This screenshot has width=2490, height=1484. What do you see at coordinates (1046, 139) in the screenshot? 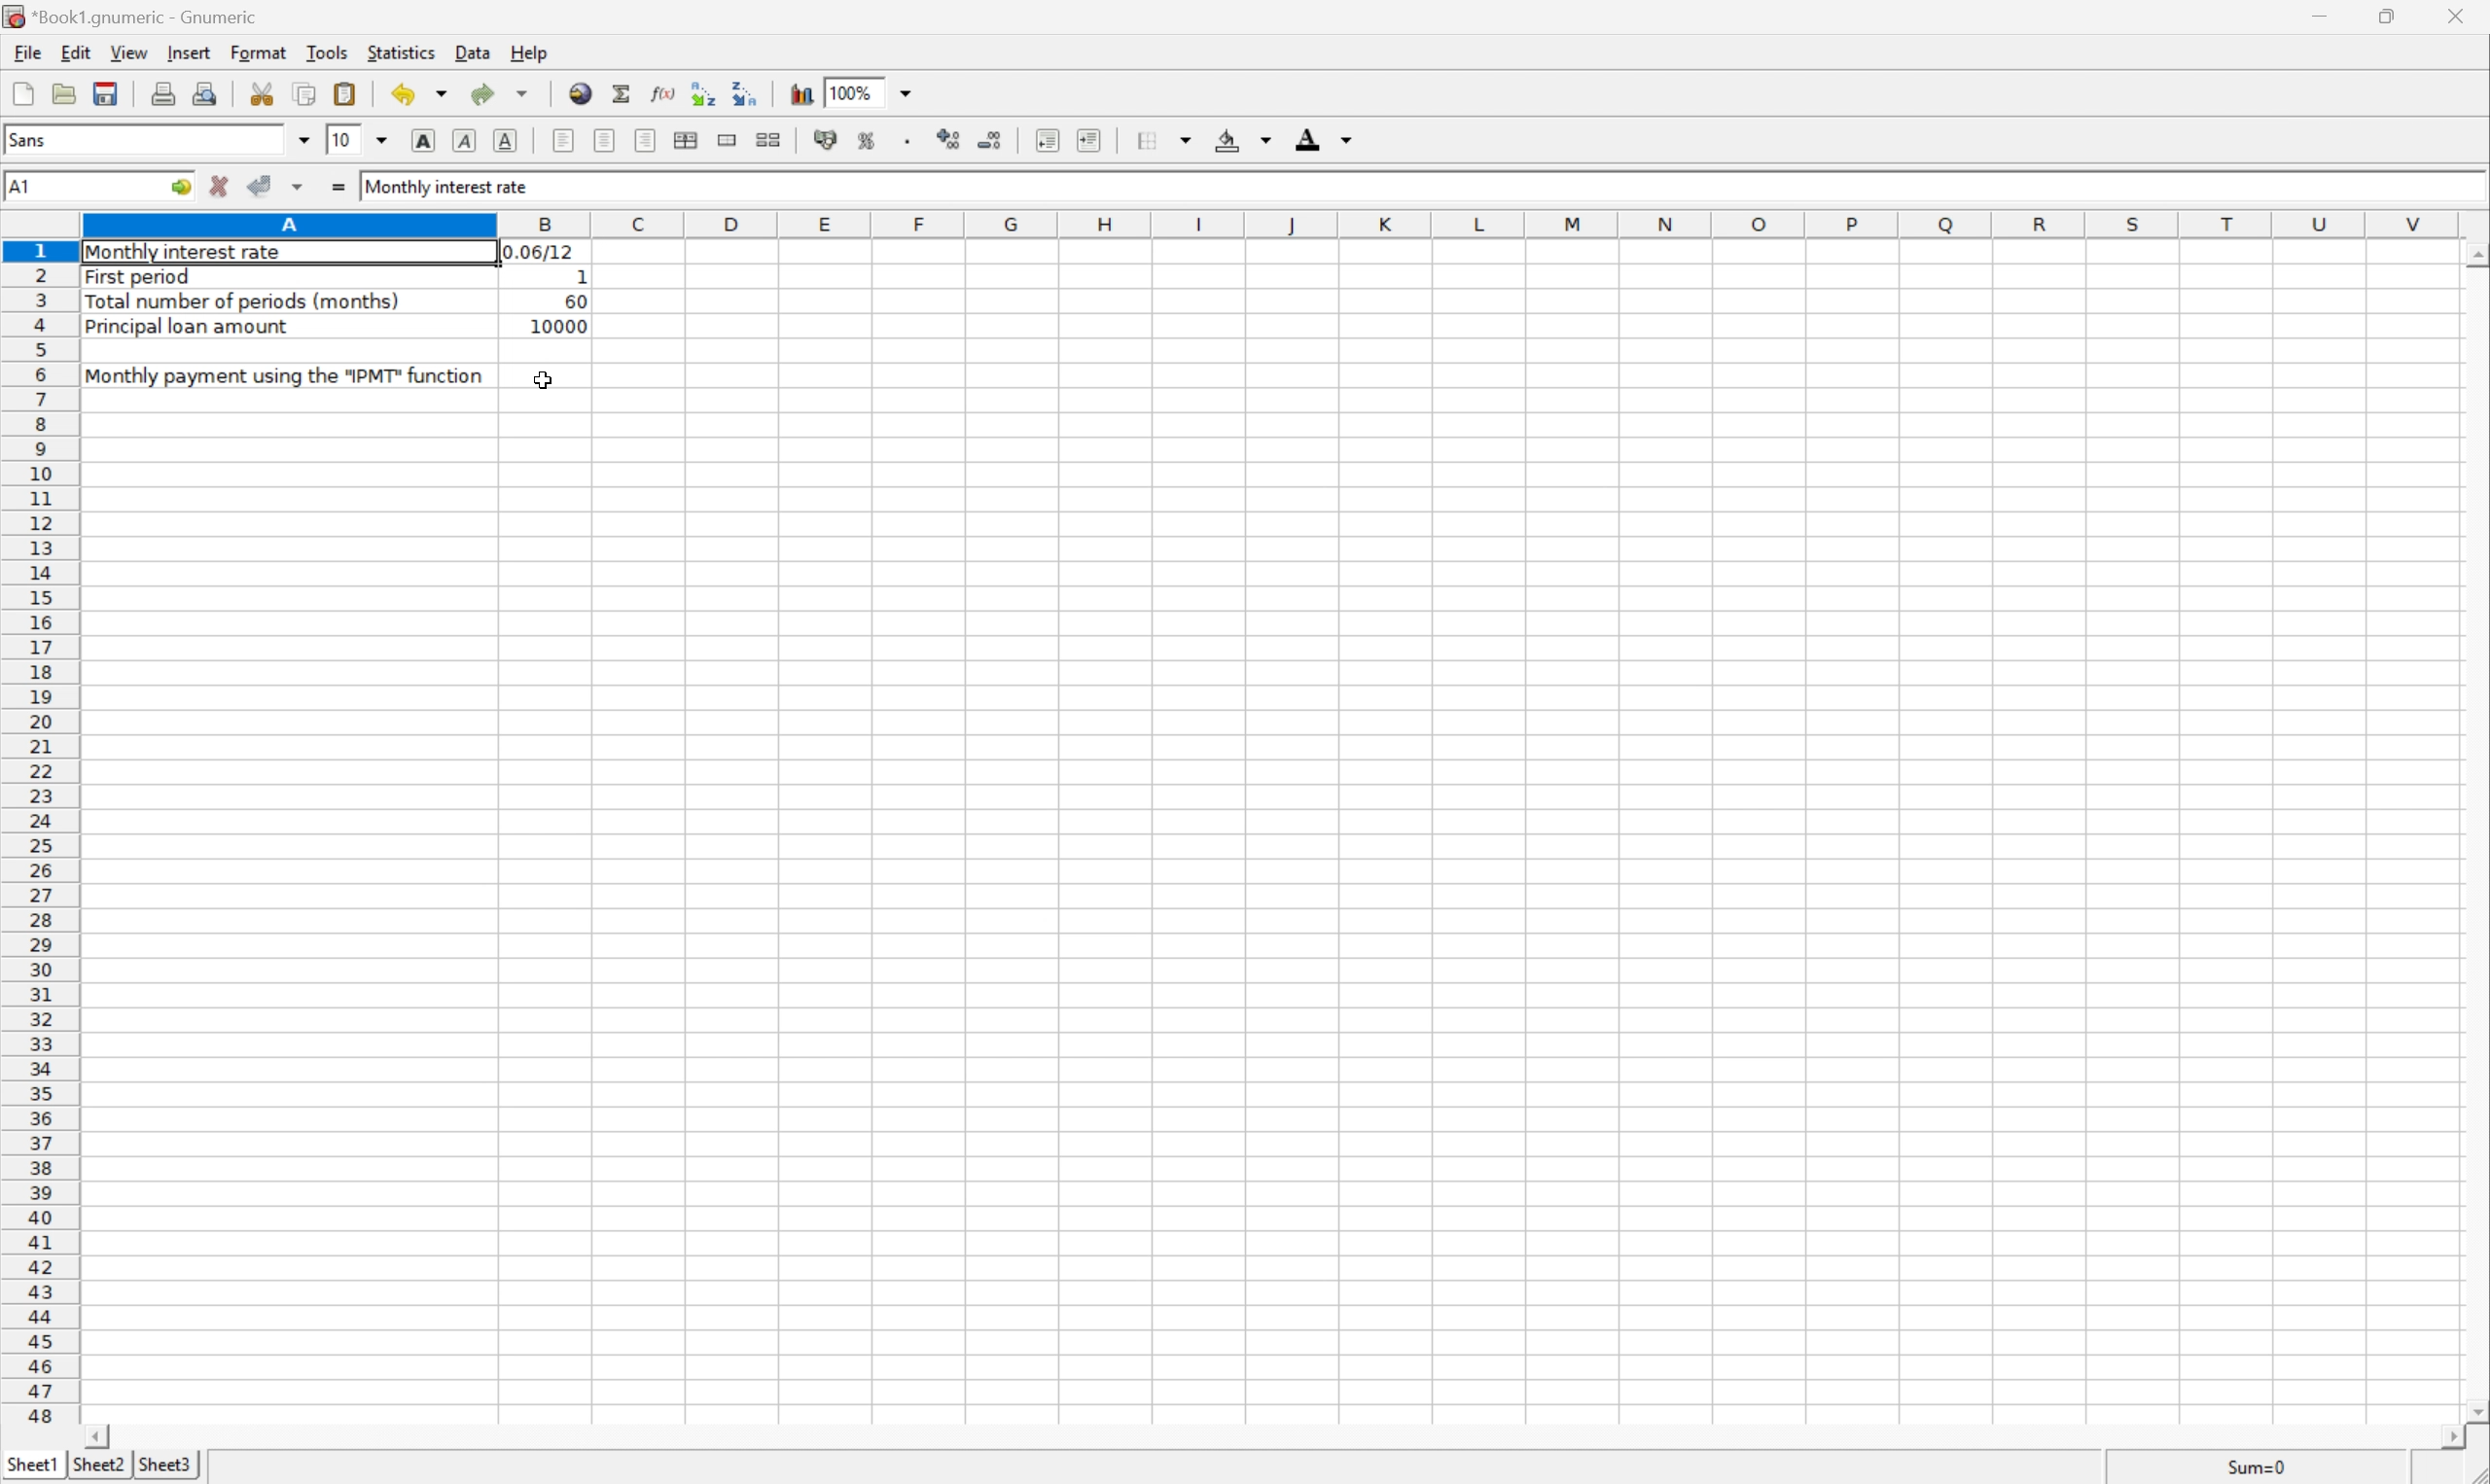
I see `Decrease indent, and align the contents to the left` at bounding box center [1046, 139].